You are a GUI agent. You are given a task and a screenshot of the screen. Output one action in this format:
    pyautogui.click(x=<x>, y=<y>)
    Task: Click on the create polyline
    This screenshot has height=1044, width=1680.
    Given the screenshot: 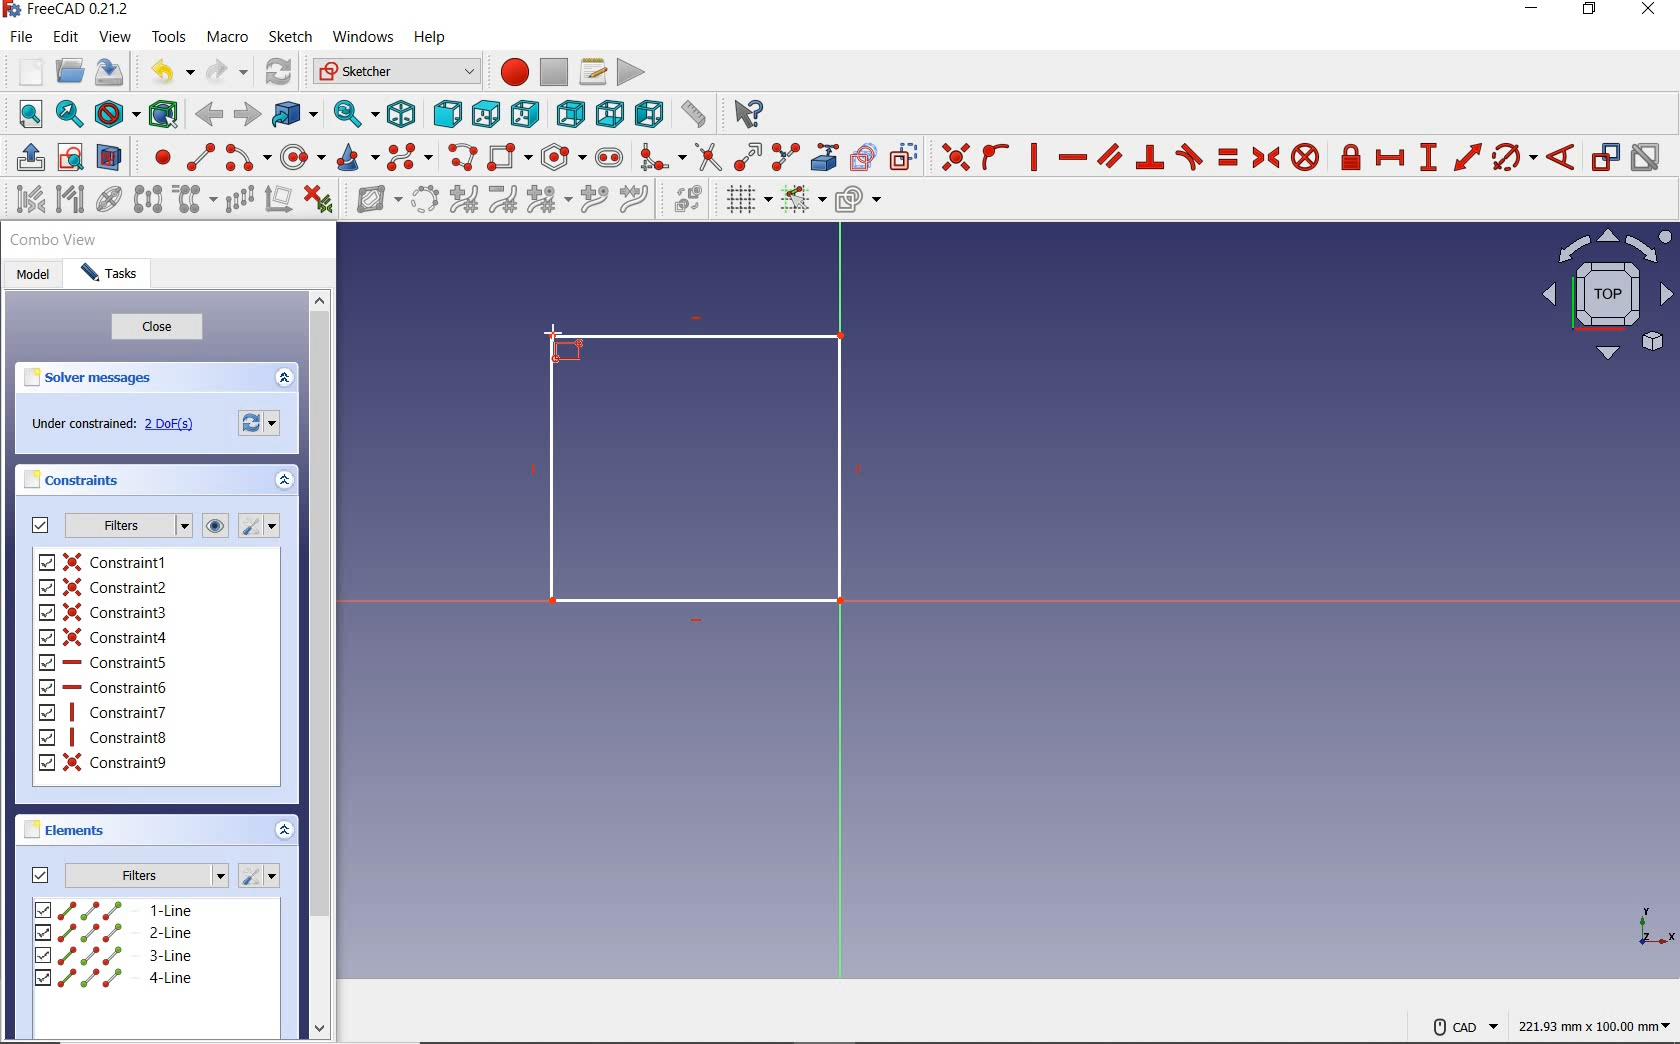 What is the action you would take?
    pyautogui.click(x=463, y=159)
    